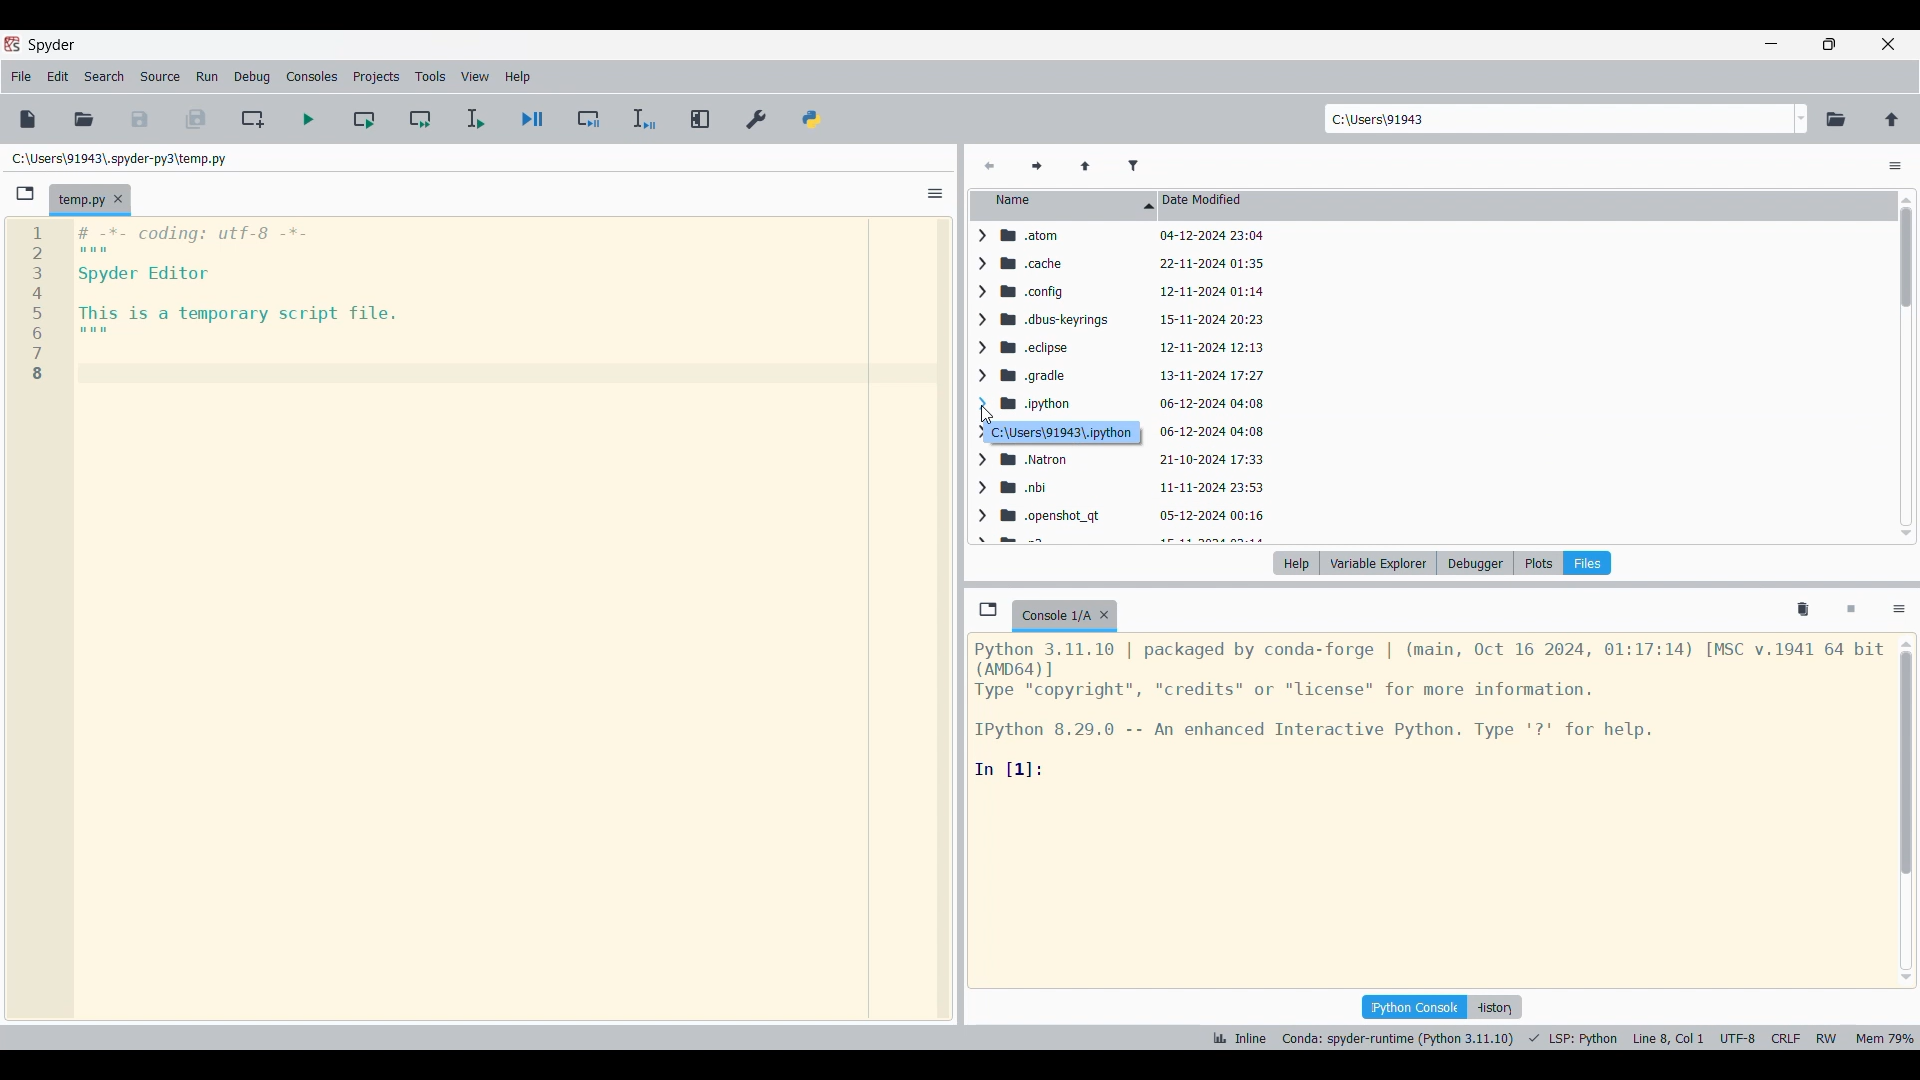 The width and height of the screenshot is (1920, 1080). I want to click on Current tab, so click(79, 201).